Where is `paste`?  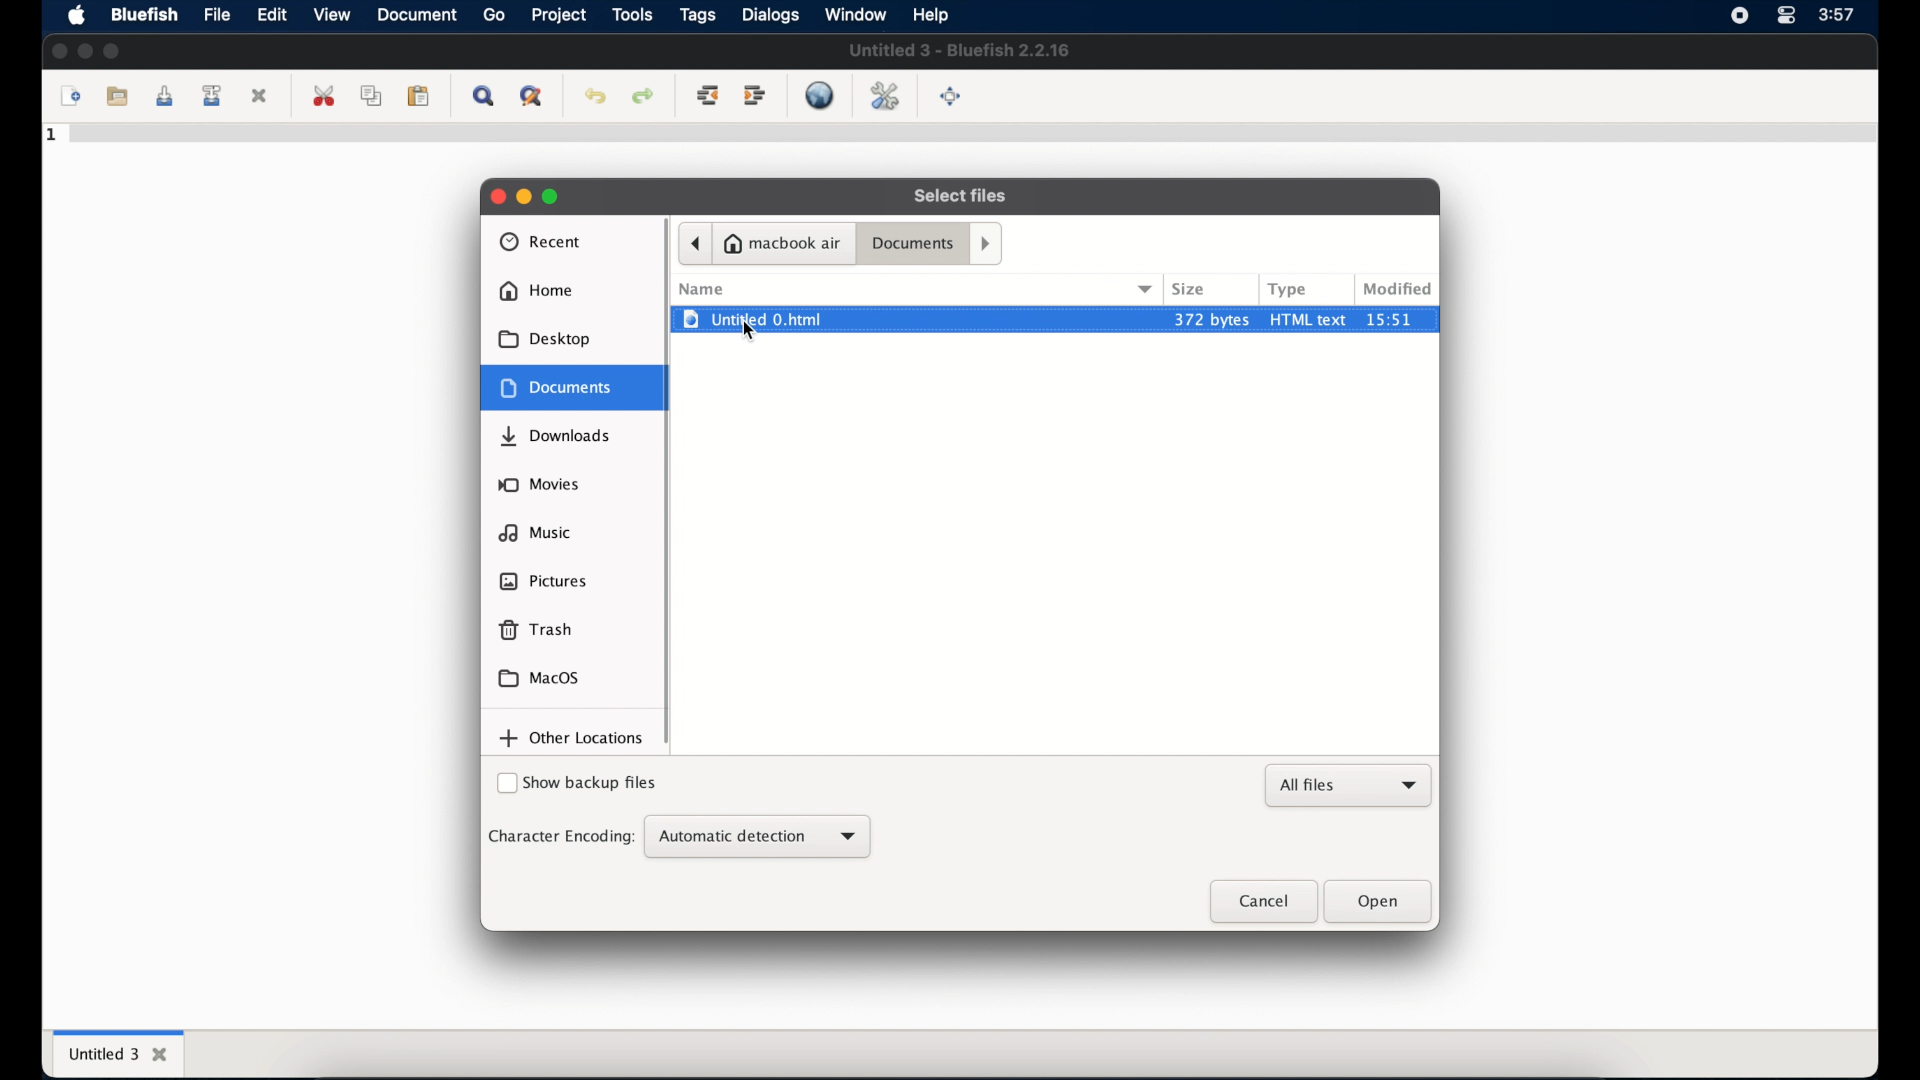 paste is located at coordinates (419, 97).